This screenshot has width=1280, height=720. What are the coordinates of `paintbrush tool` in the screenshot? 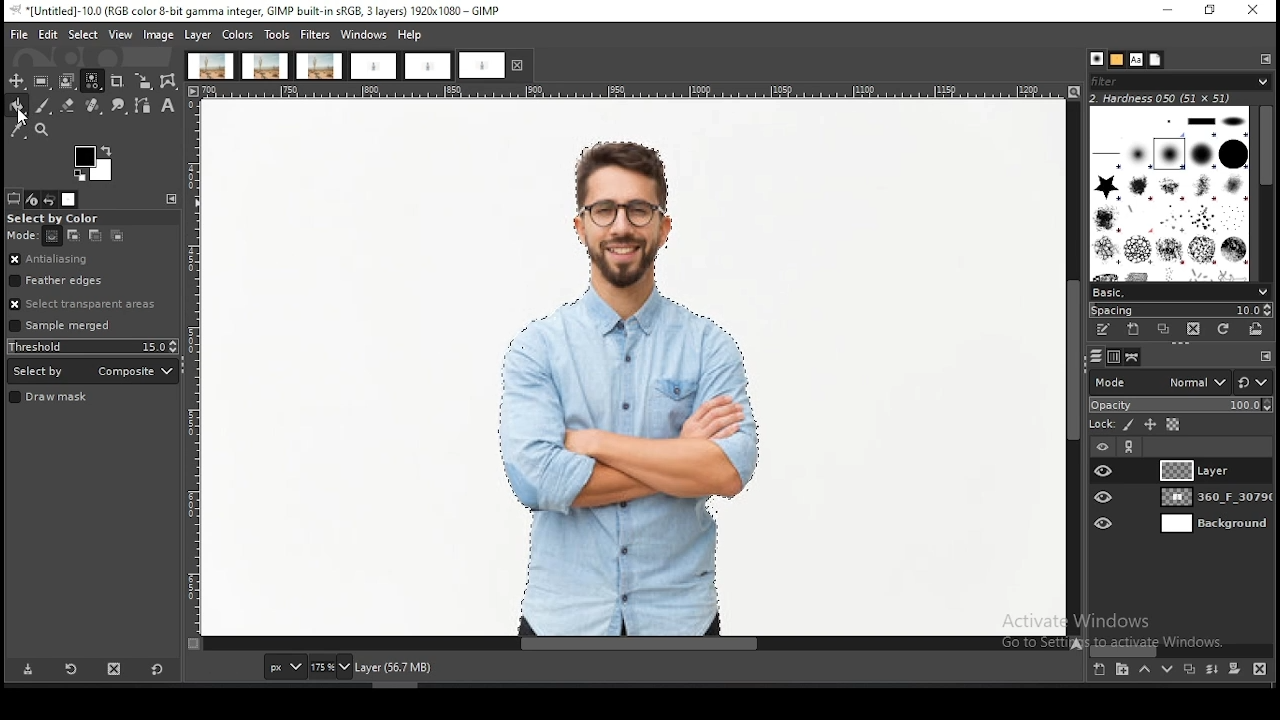 It's located at (43, 106).